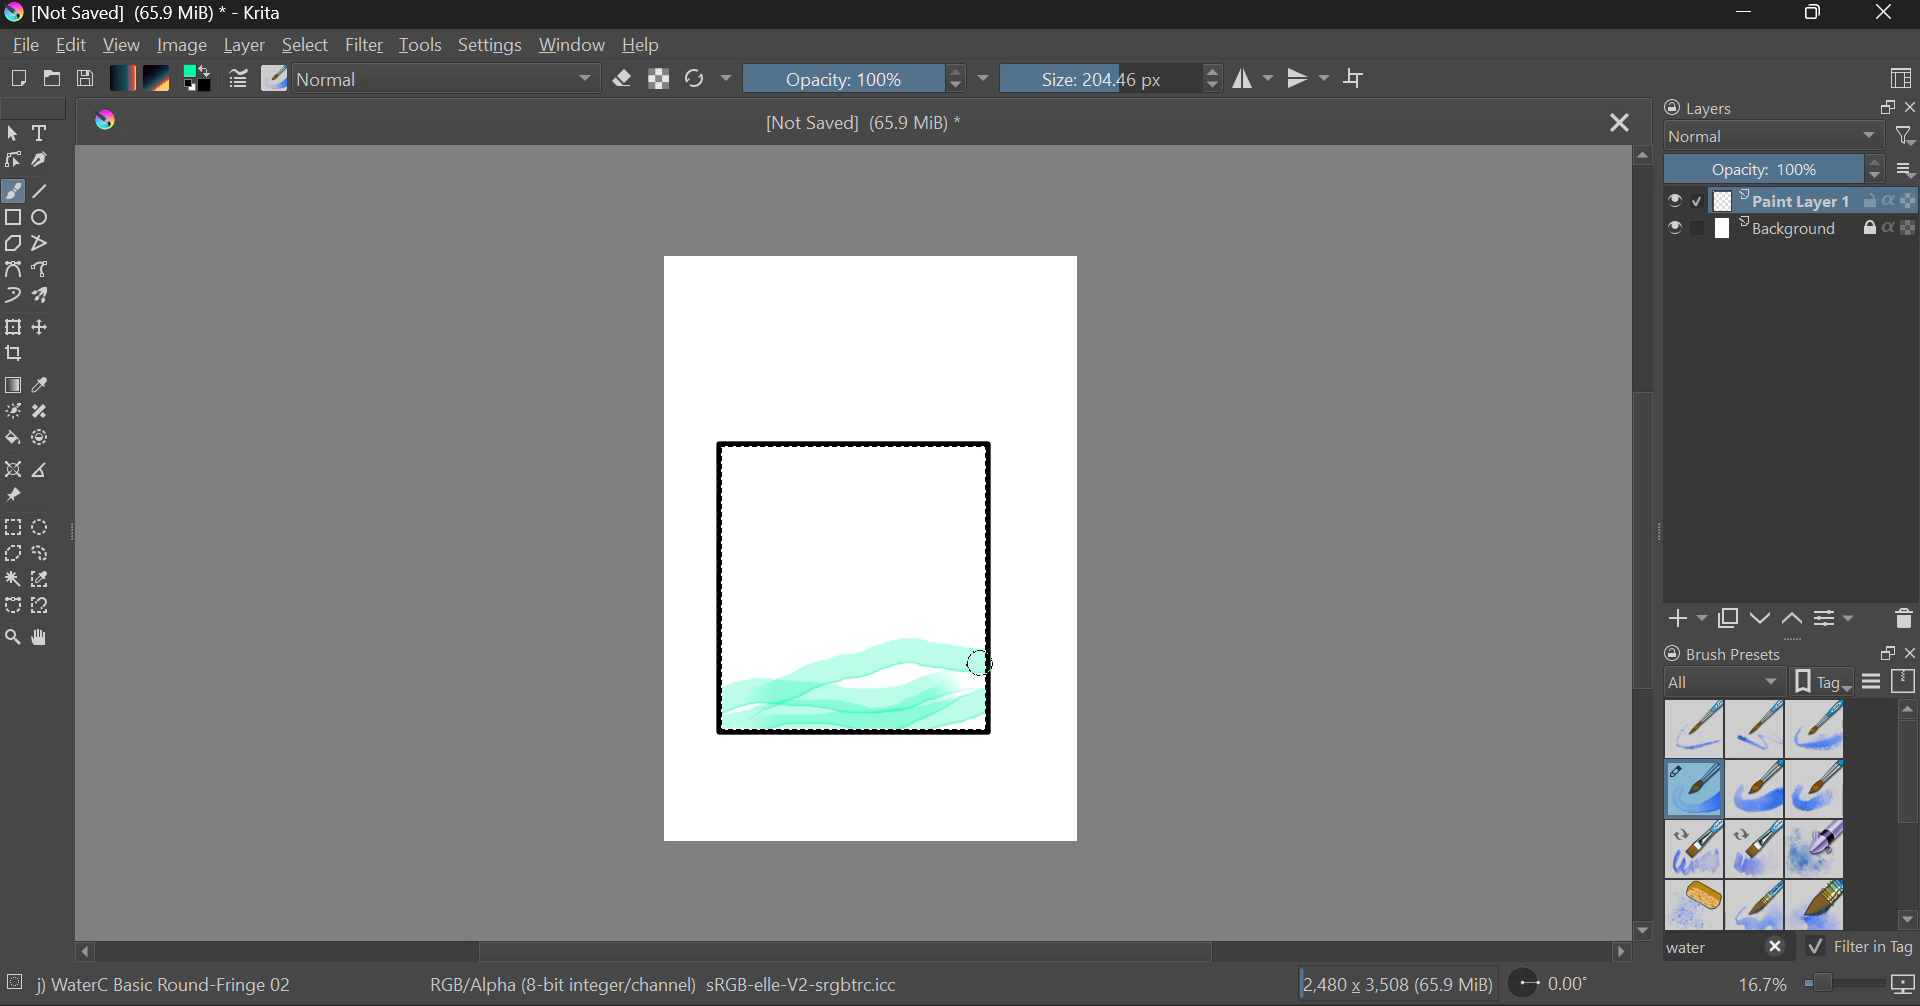  I want to click on Zoom, so click(1823, 985).